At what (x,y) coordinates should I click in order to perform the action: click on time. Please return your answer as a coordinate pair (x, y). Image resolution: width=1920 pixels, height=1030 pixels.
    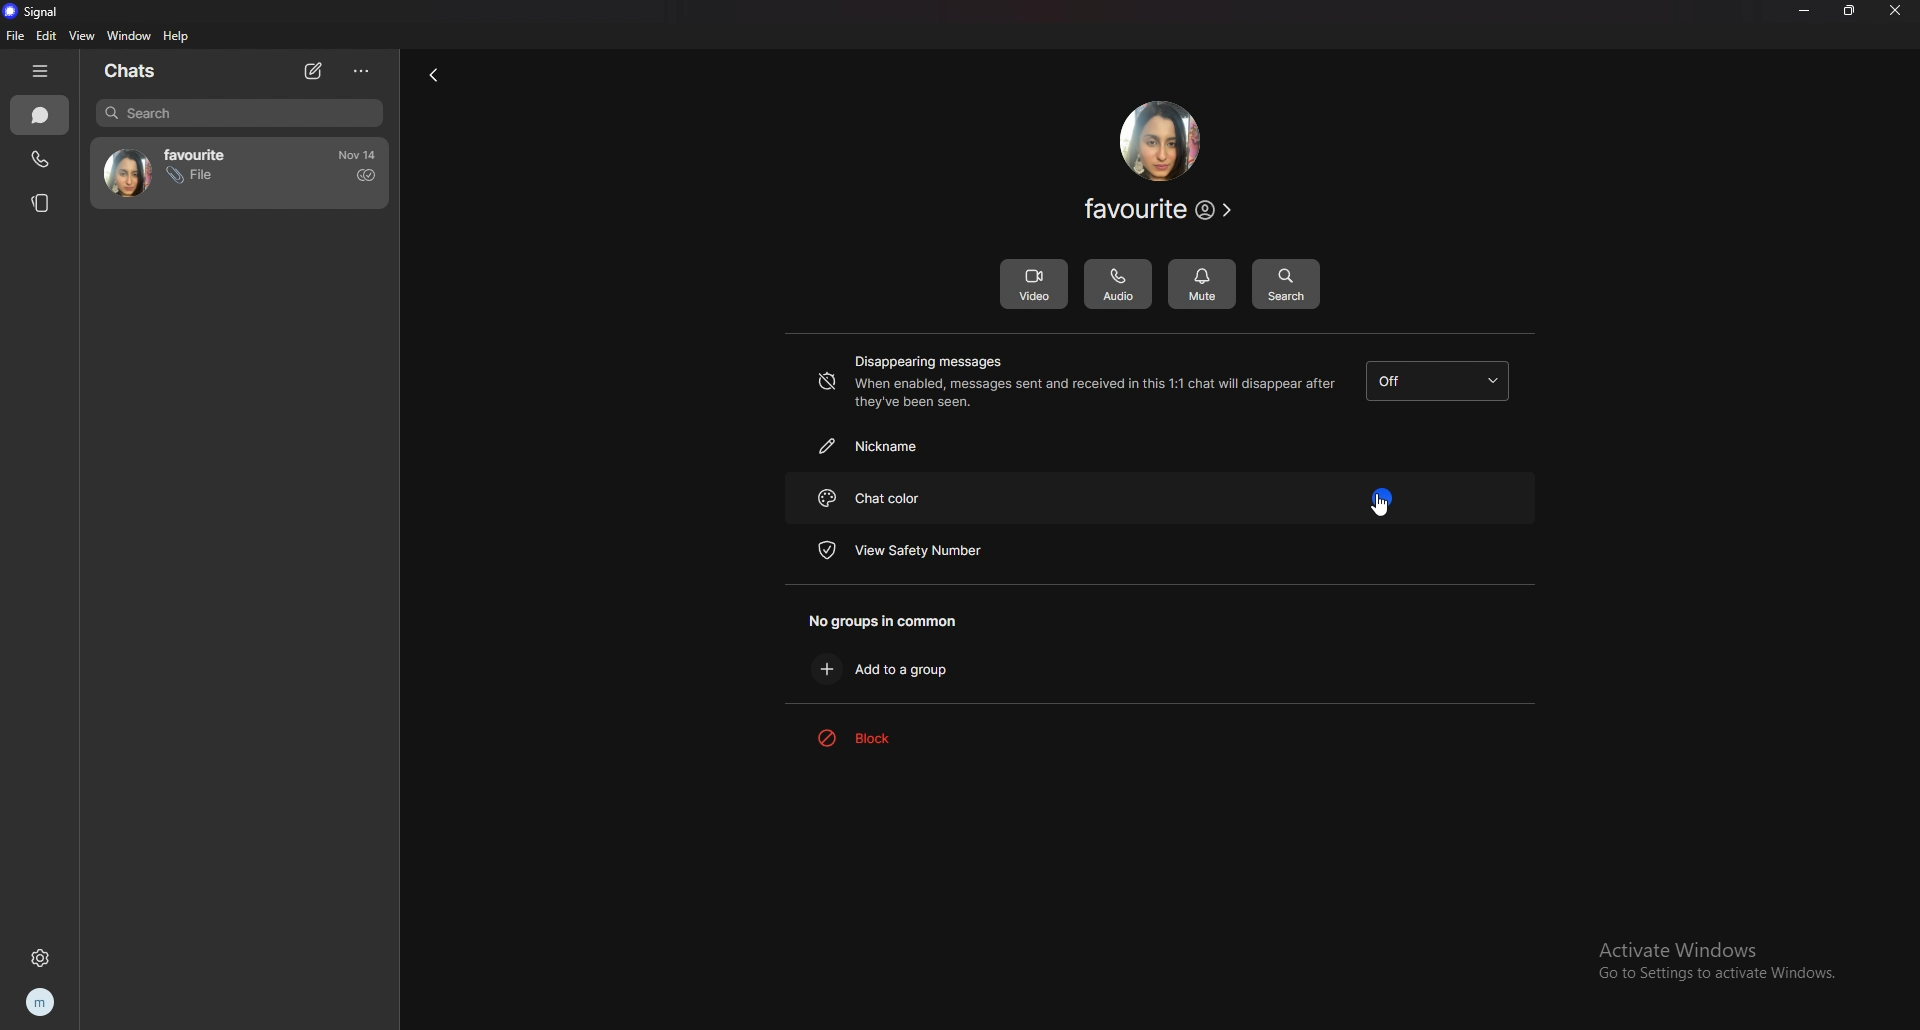
    Looking at the image, I should click on (359, 155).